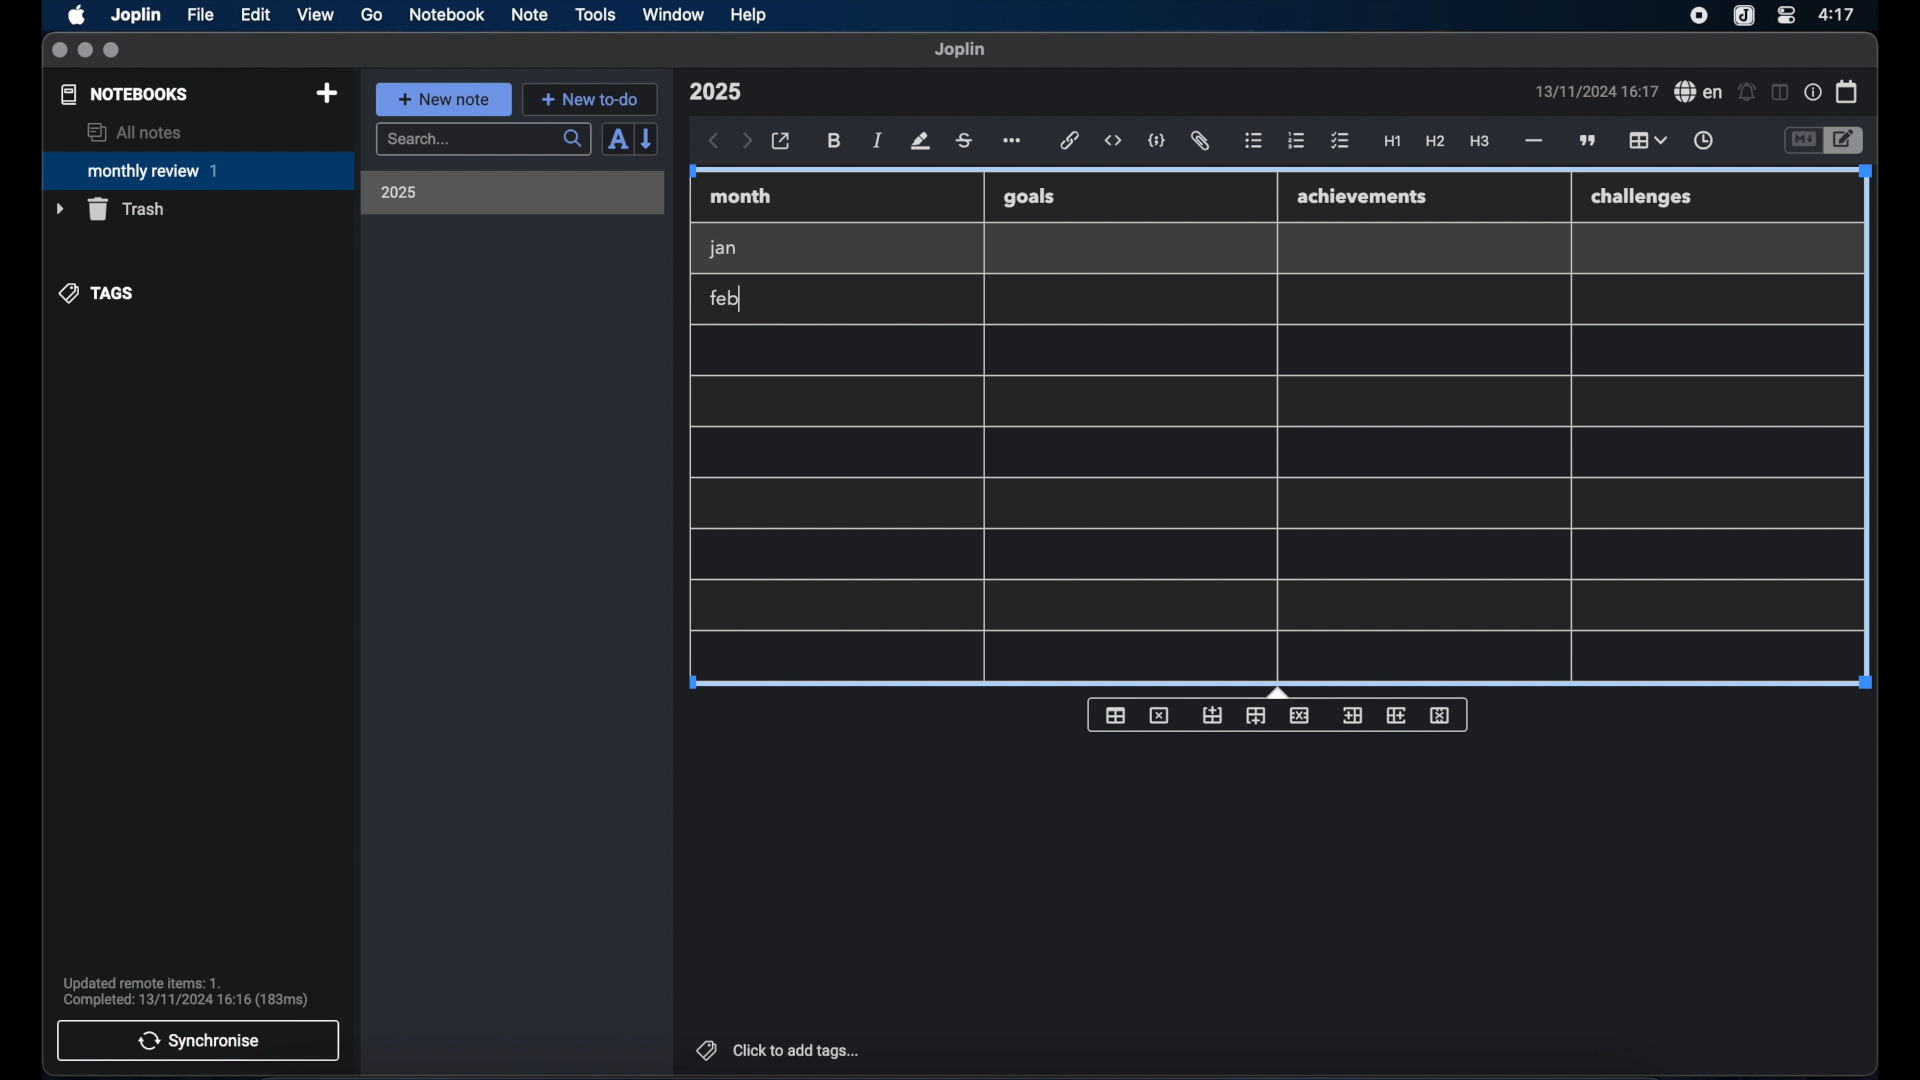 This screenshot has width=1920, height=1080. I want to click on toggle editor, so click(1847, 141).